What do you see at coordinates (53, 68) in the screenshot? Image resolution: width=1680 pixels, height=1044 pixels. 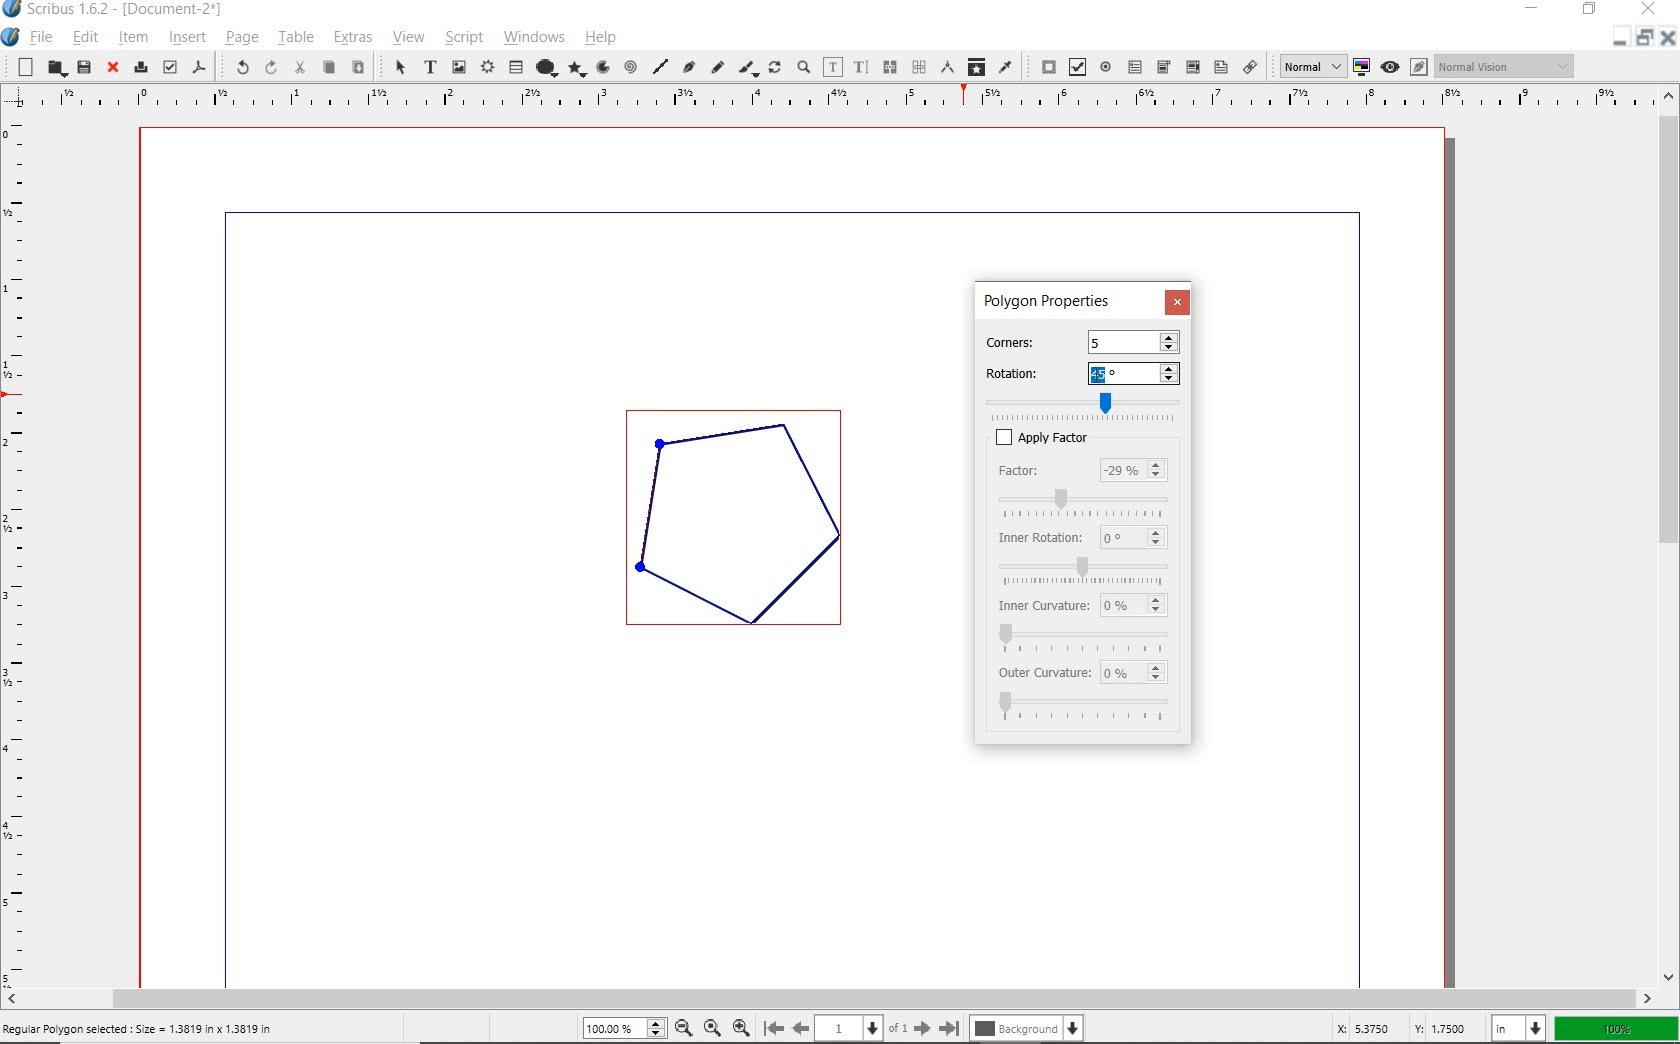 I see `open` at bounding box center [53, 68].